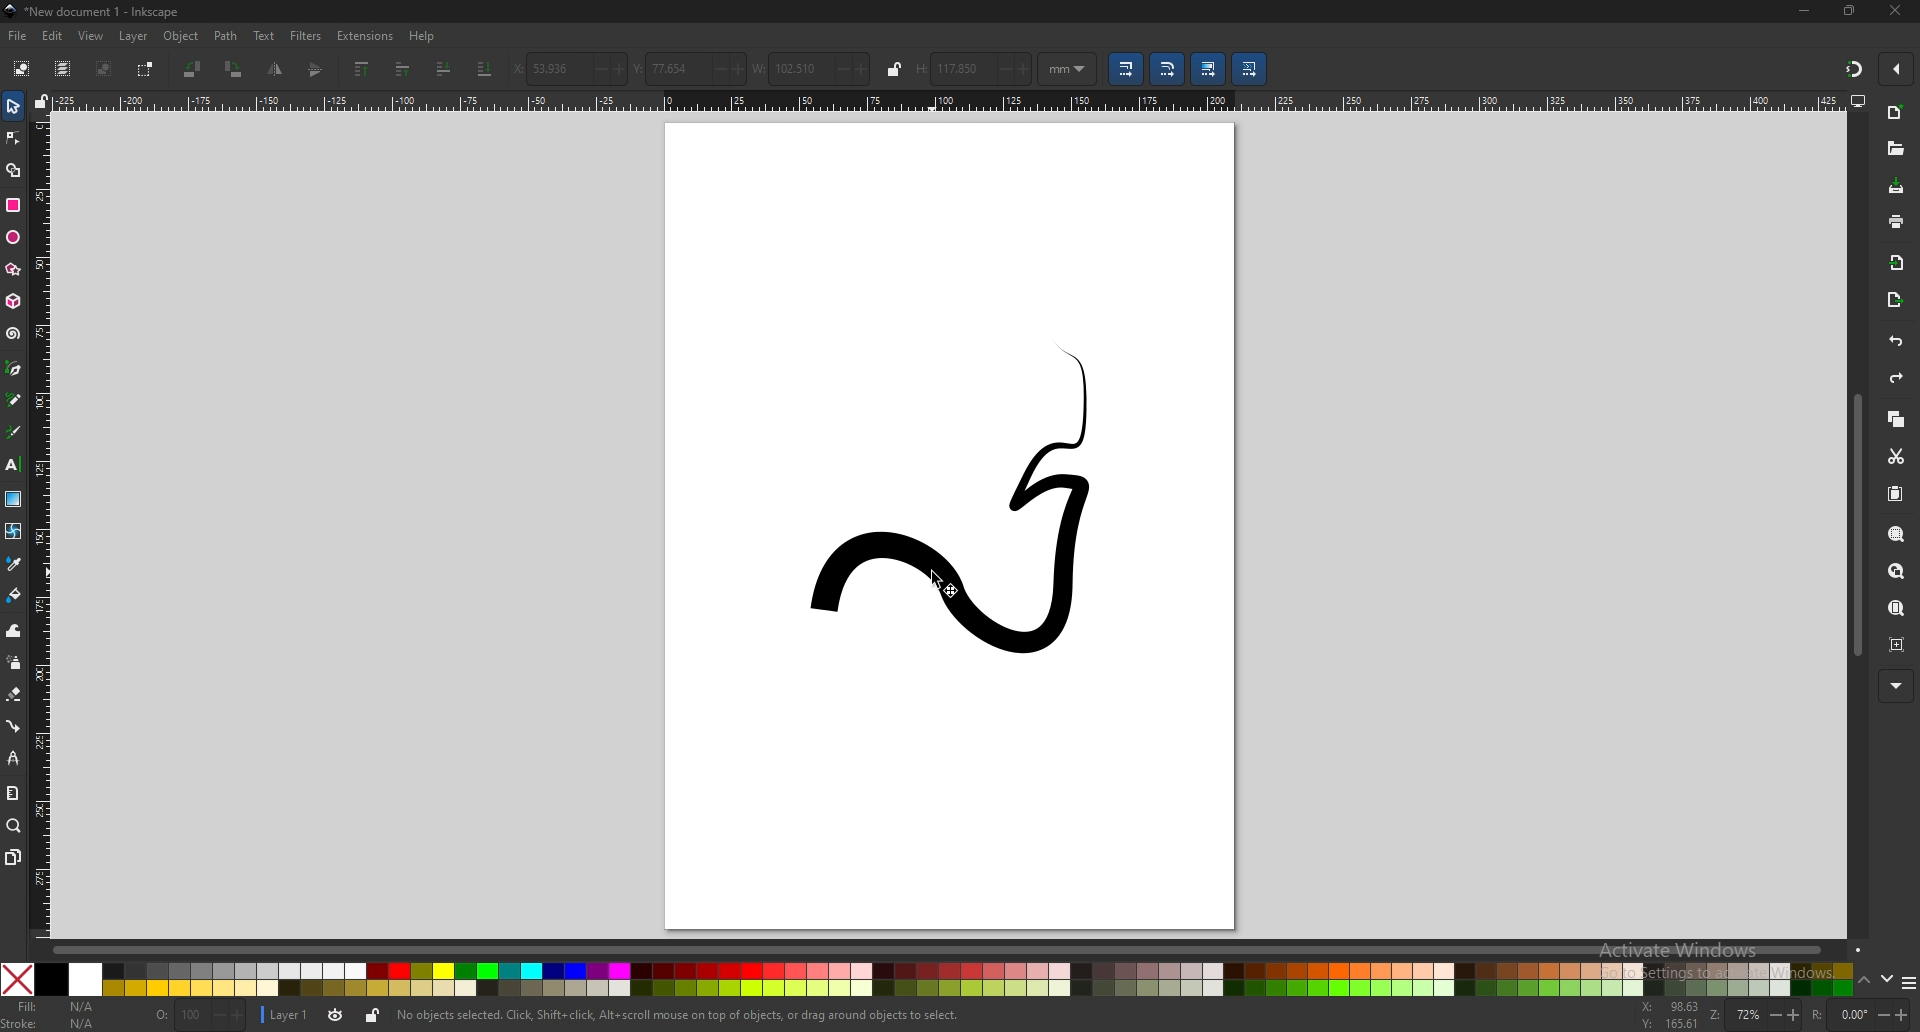  I want to click on MOUSE POINTER, so click(952, 586).